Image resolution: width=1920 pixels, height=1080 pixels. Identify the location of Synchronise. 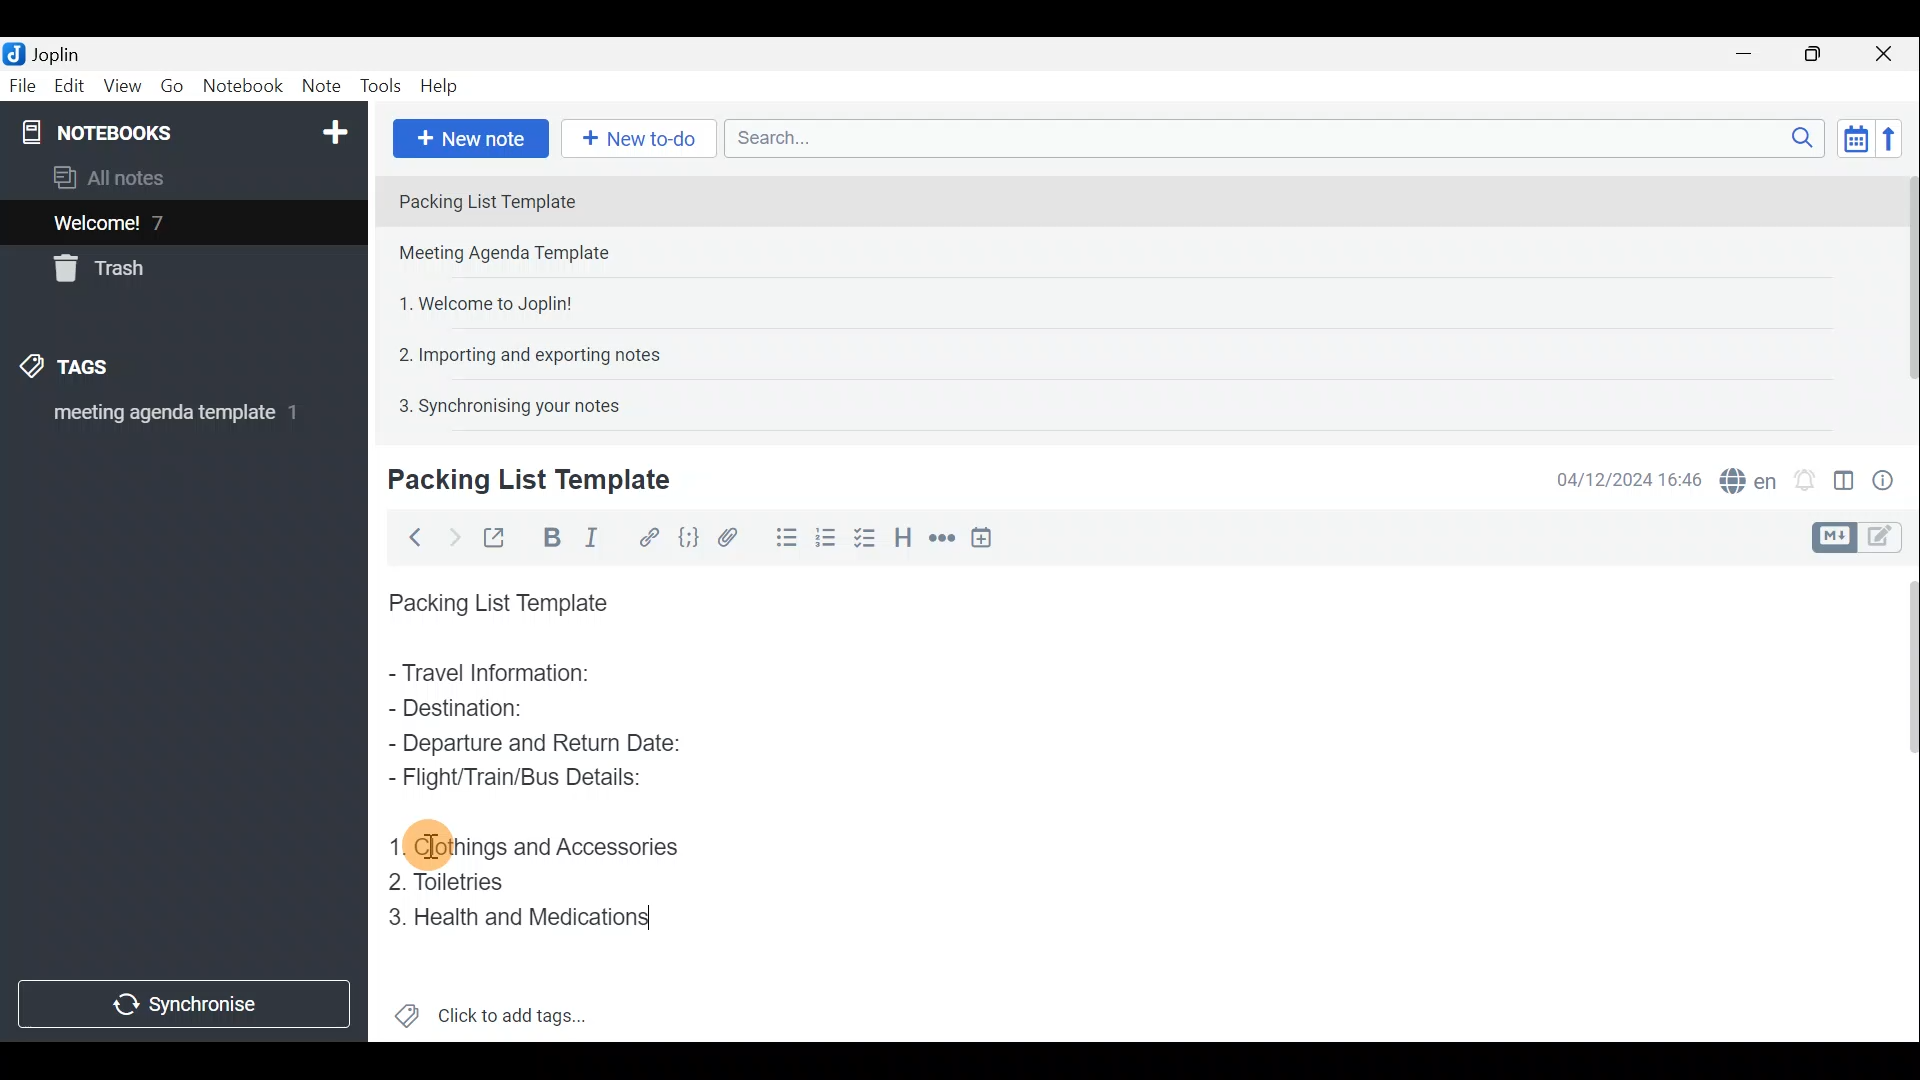
(187, 1007).